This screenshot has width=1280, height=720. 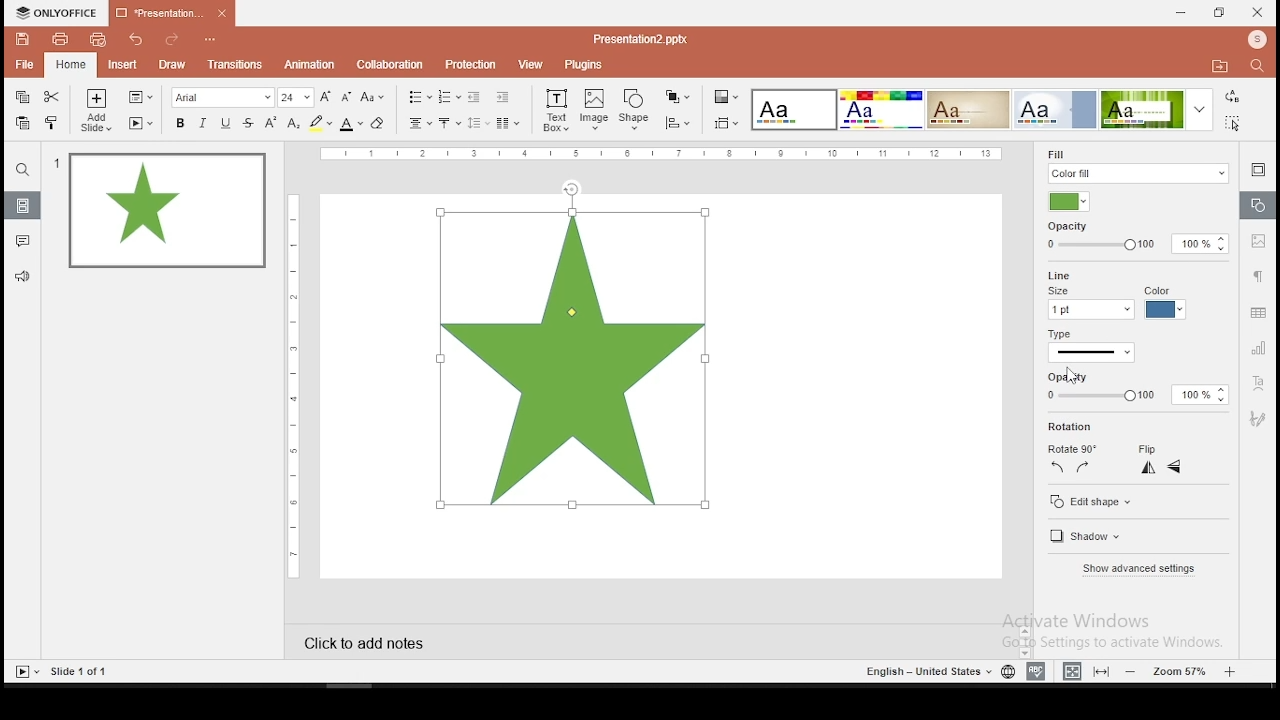 What do you see at coordinates (1055, 275) in the screenshot?
I see `line` at bounding box center [1055, 275].